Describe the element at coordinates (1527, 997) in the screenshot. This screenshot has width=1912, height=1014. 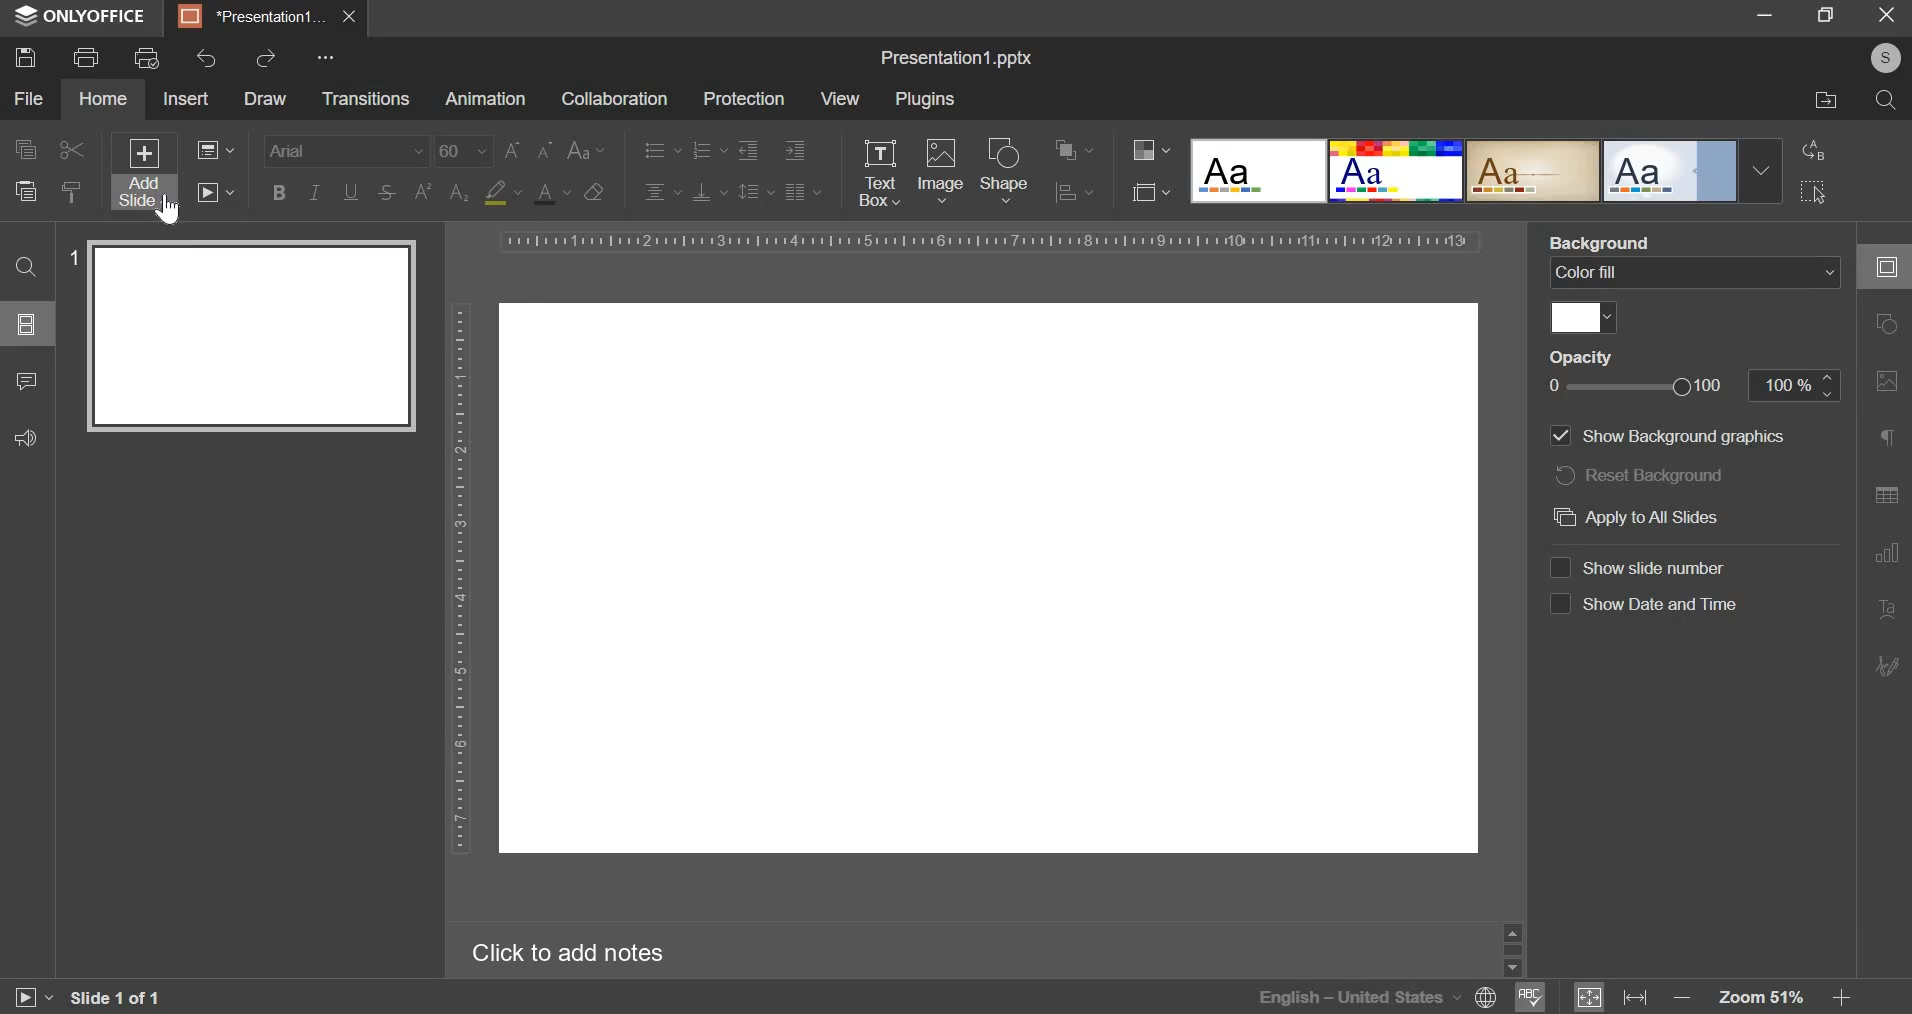
I see `check spell` at that location.